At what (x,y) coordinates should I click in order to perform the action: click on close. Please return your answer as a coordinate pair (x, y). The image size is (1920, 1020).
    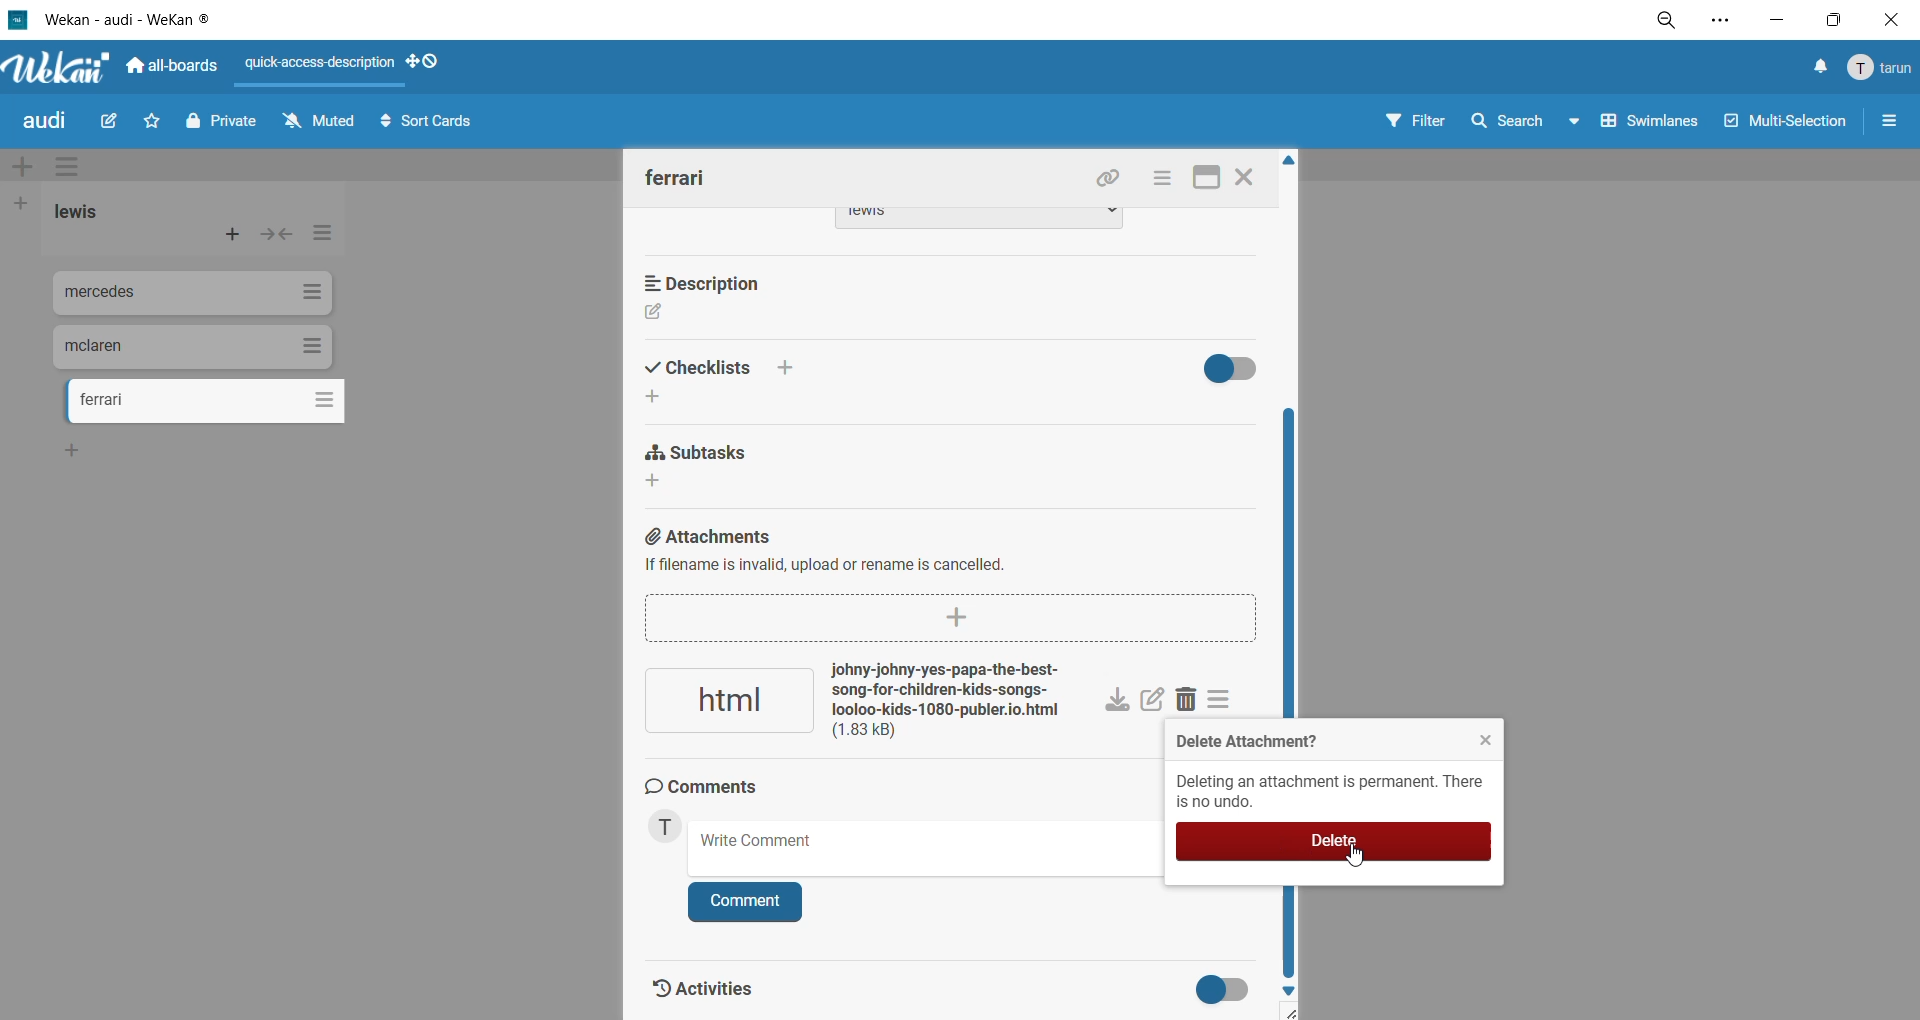
    Looking at the image, I should click on (1888, 19).